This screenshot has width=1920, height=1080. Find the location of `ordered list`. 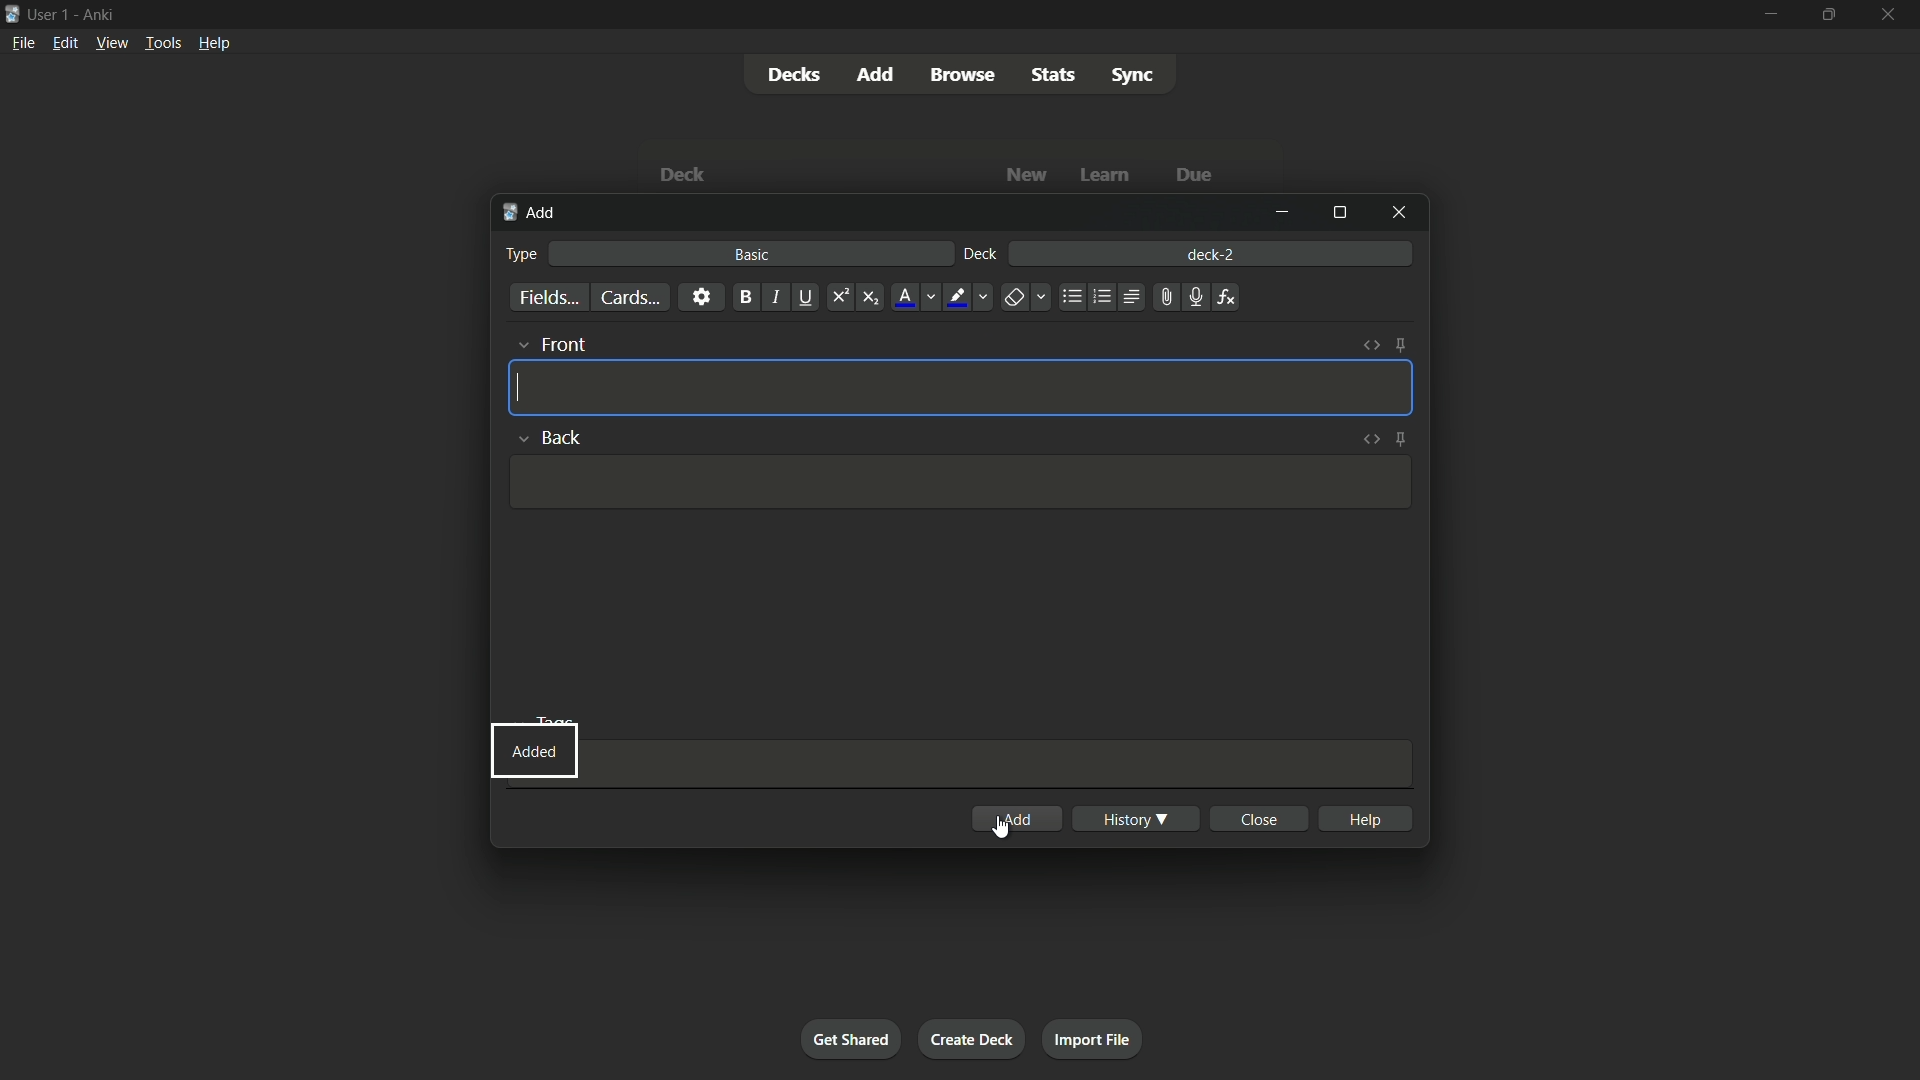

ordered list is located at coordinates (1101, 296).